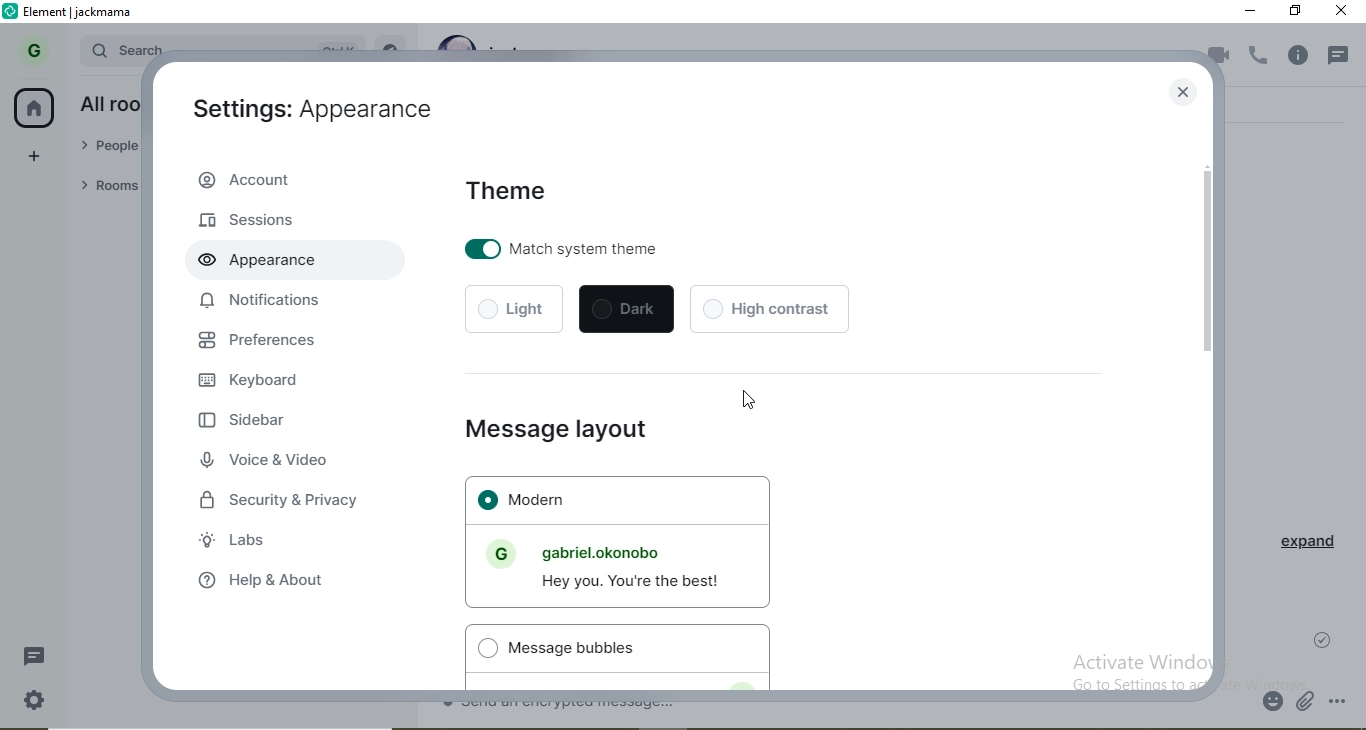 Image resolution: width=1366 pixels, height=730 pixels. Describe the element at coordinates (1301, 547) in the screenshot. I see `expand` at that location.